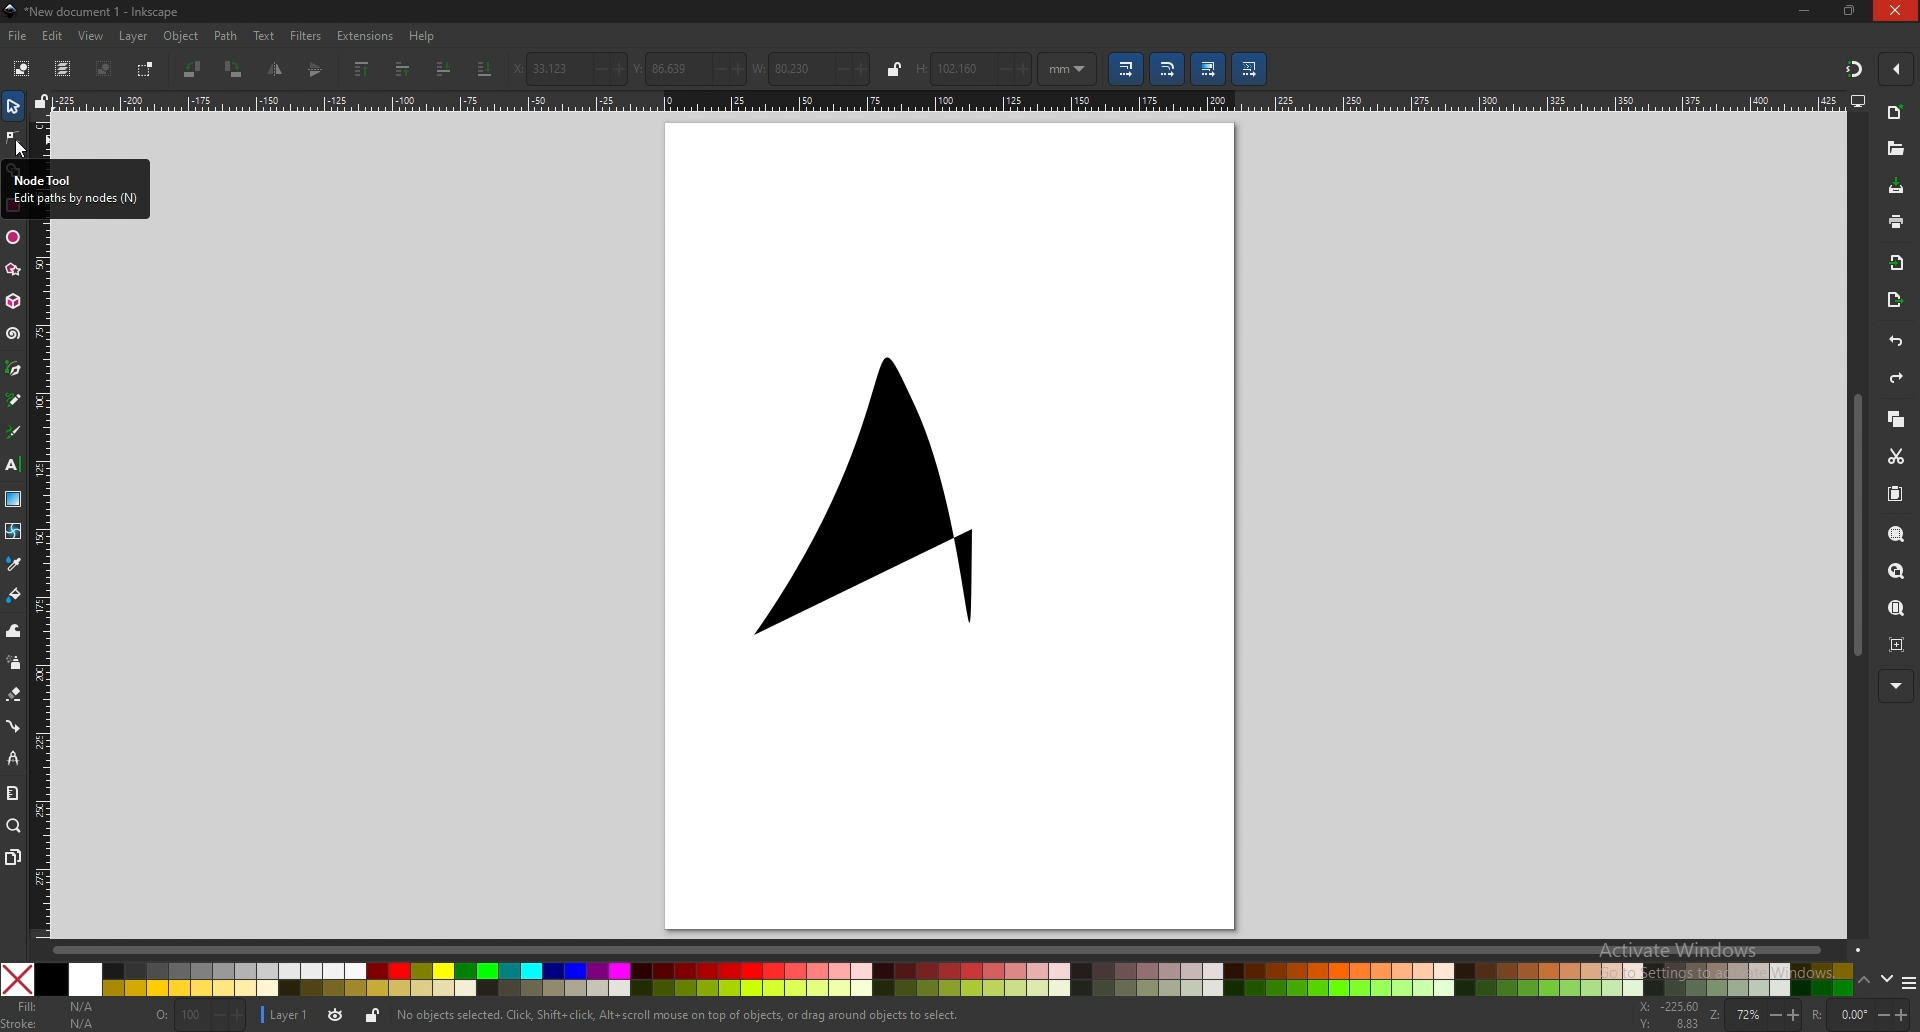 The width and height of the screenshot is (1920, 1032). I want to click on close, so click(1895, 10).